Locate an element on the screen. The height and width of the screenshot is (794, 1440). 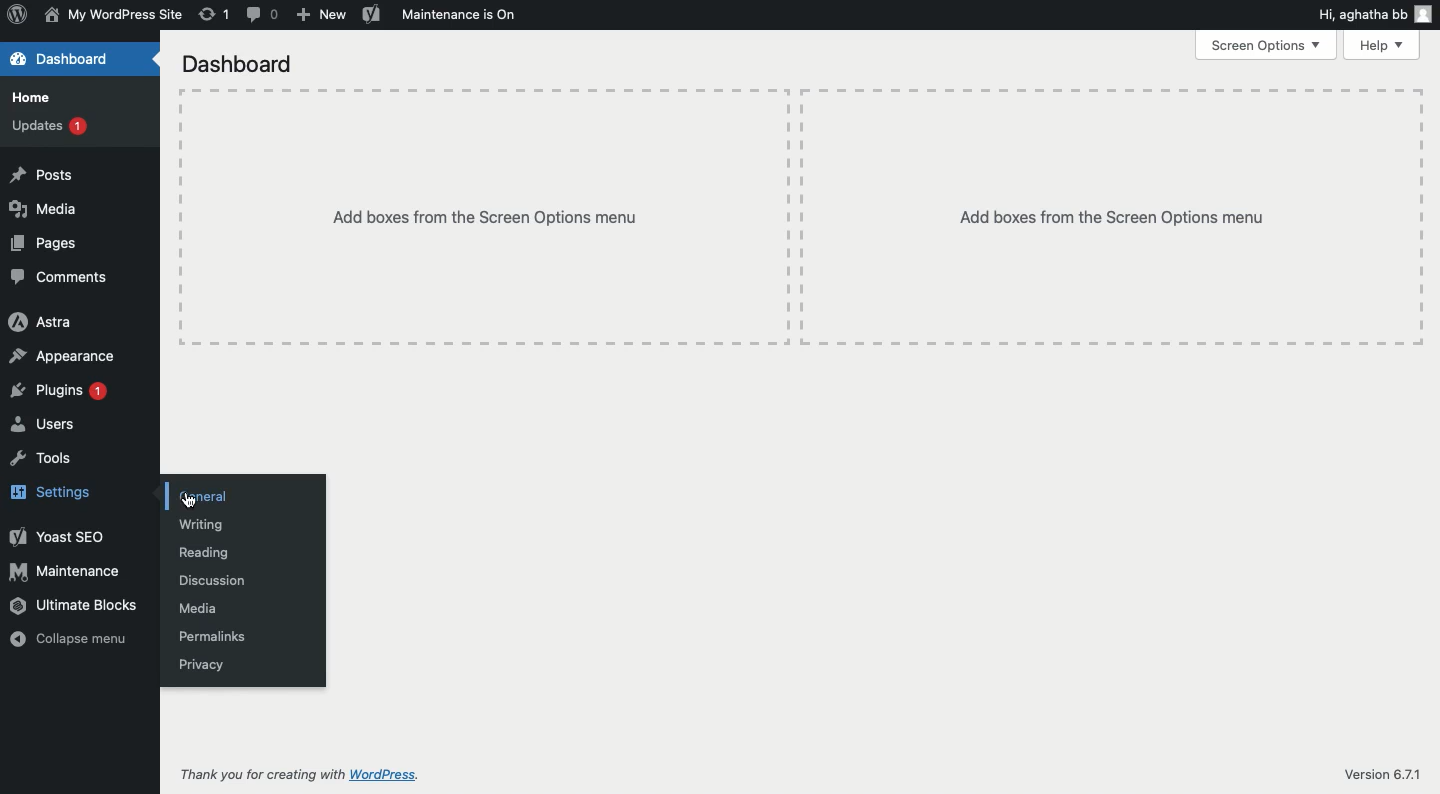
Updates is located at coordinates (51, 125).